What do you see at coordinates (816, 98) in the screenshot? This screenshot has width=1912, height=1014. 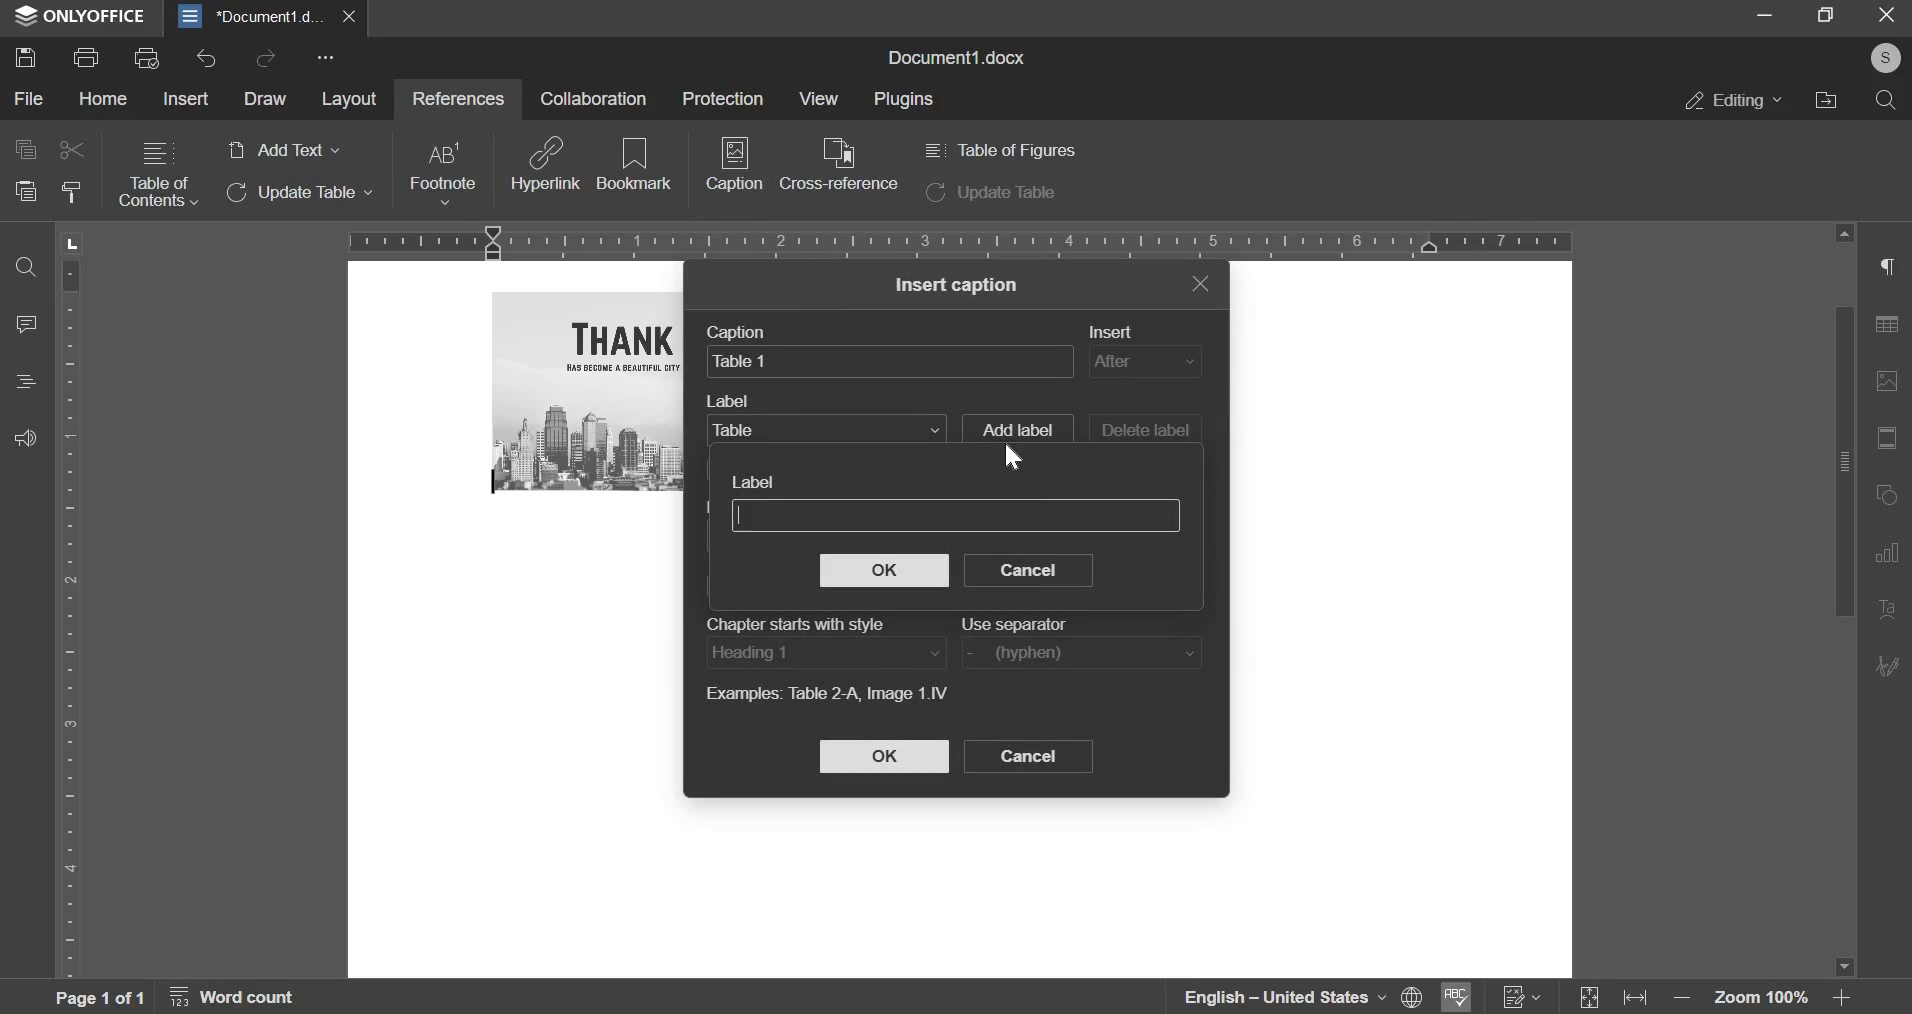 I see `view` at bounding box center [816, 98].